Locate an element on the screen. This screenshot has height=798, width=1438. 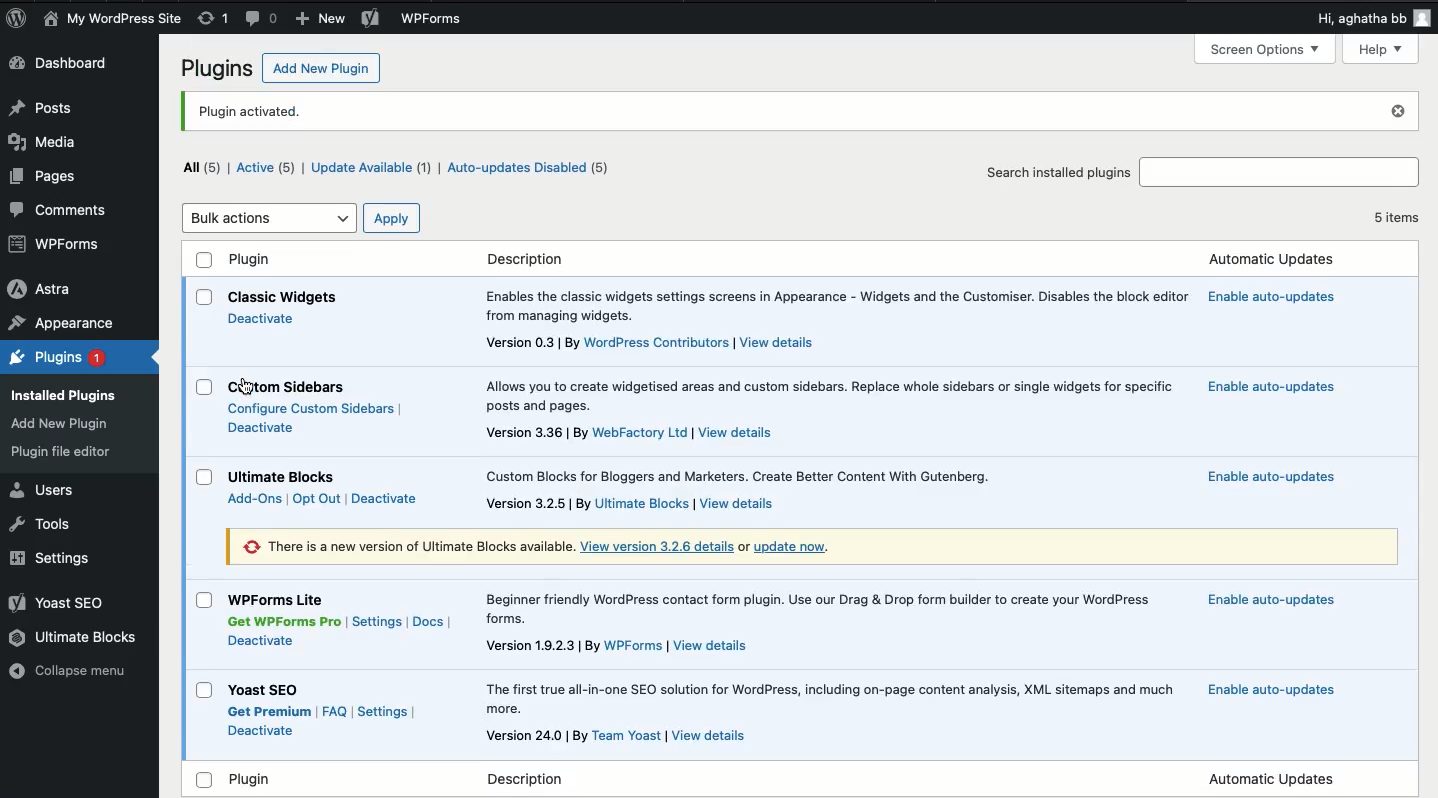
webfactory is located at coordinates (640, 433).